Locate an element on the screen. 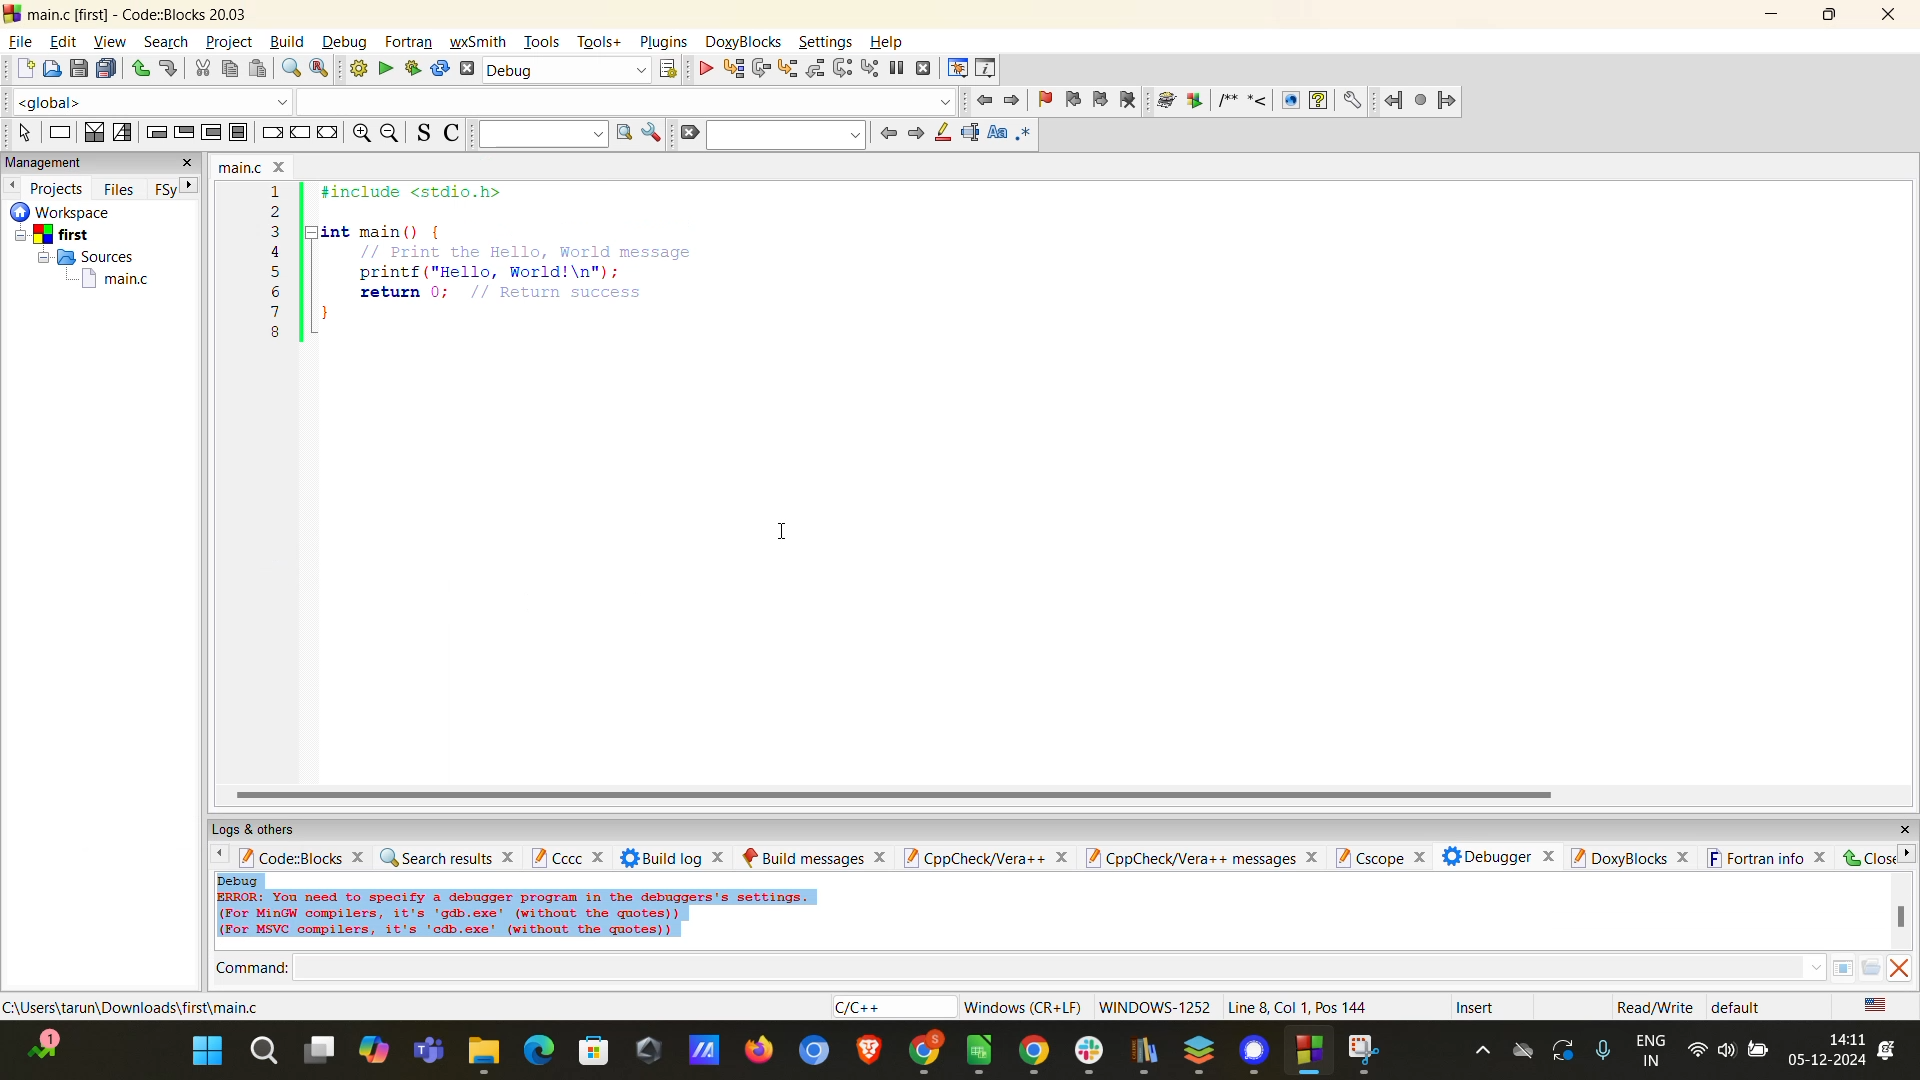  cut is located at coordinates (203, 71).